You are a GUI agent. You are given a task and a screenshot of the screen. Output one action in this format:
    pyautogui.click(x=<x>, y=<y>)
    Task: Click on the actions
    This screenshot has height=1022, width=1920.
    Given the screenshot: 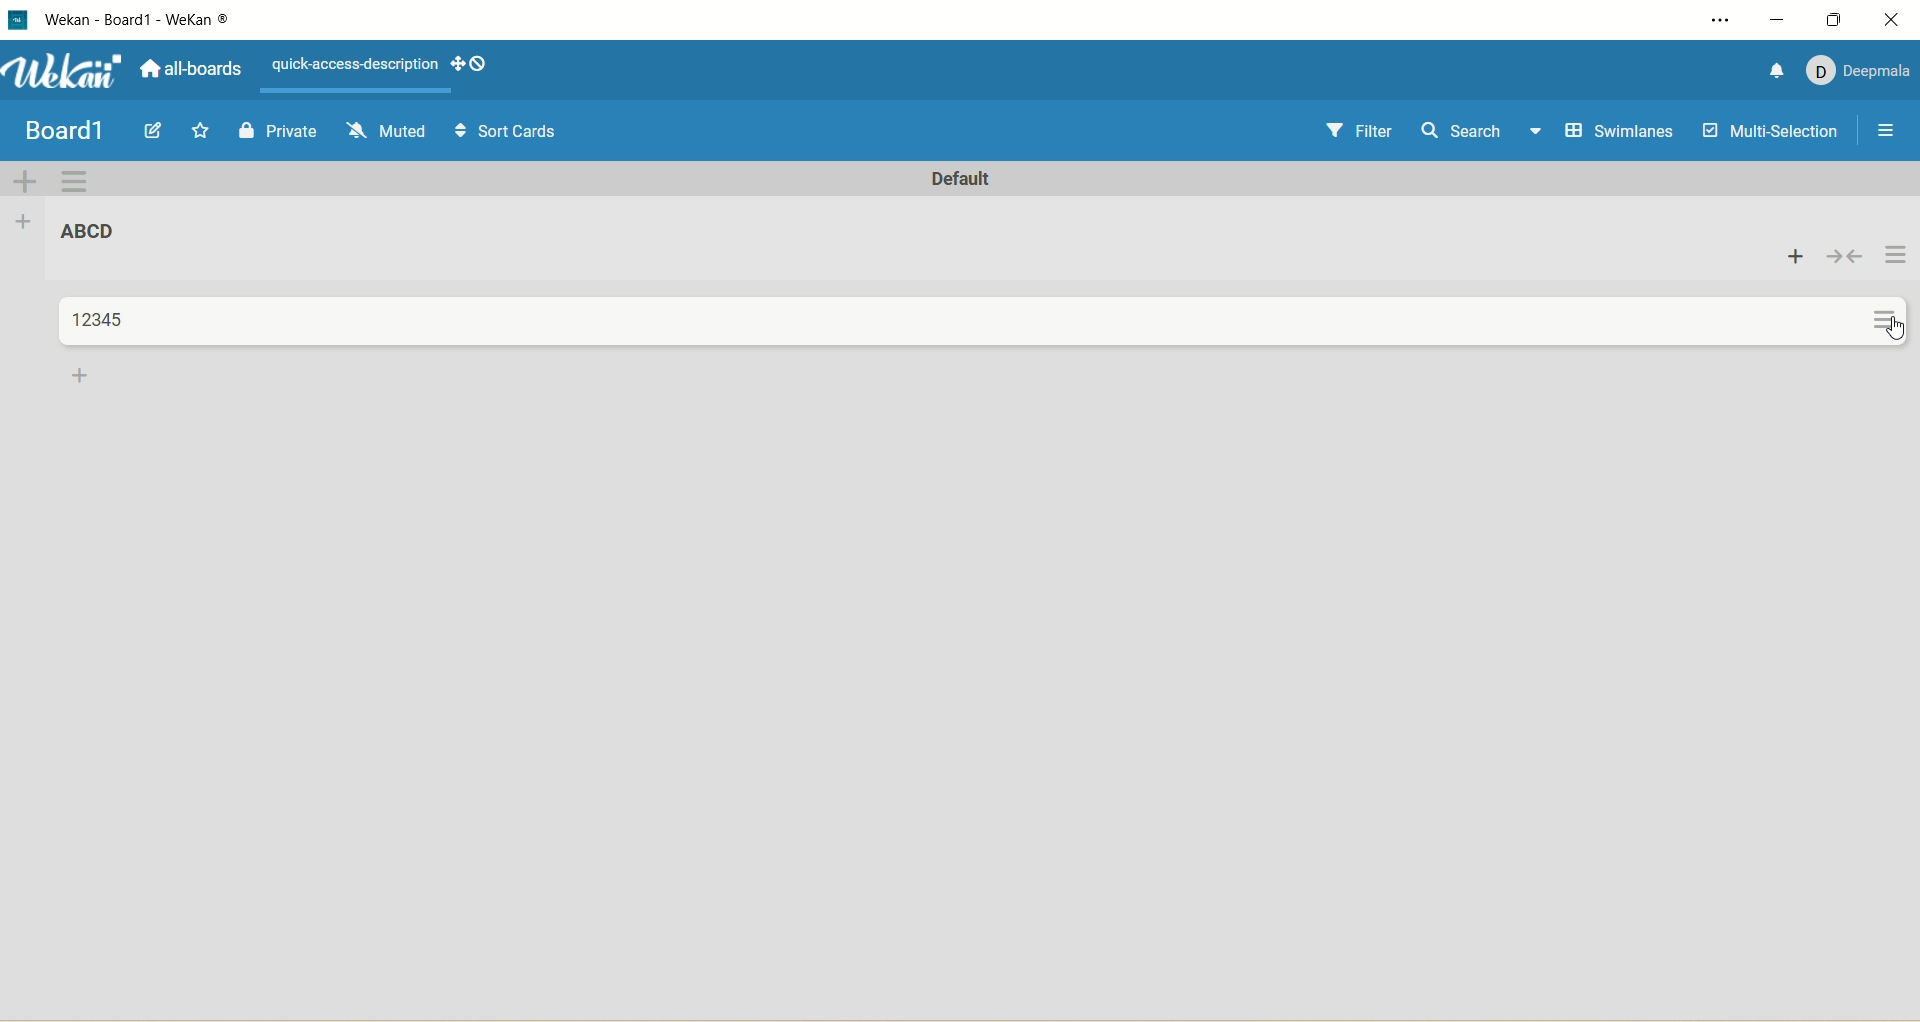 What is the action you would take?
    pyautogui.click(x=1892, y=290)
    